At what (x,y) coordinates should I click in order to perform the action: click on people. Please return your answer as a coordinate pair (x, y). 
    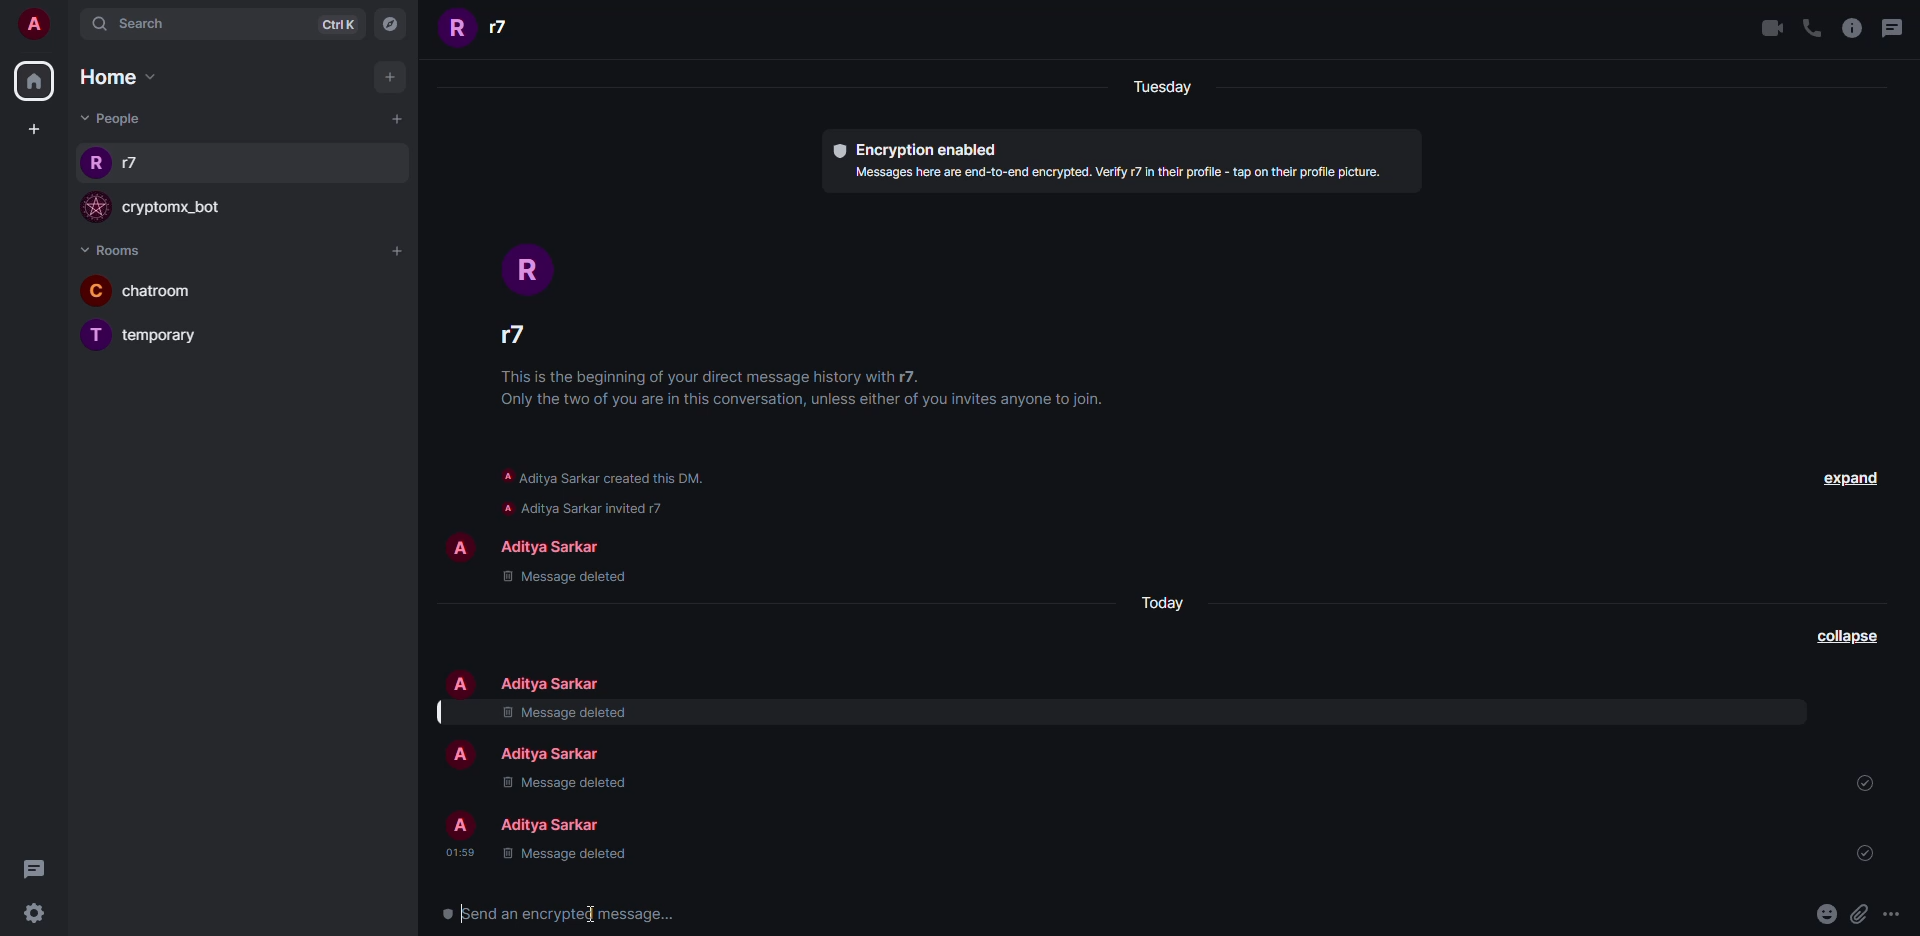
    Looking at the image, I should click on (551, 545).